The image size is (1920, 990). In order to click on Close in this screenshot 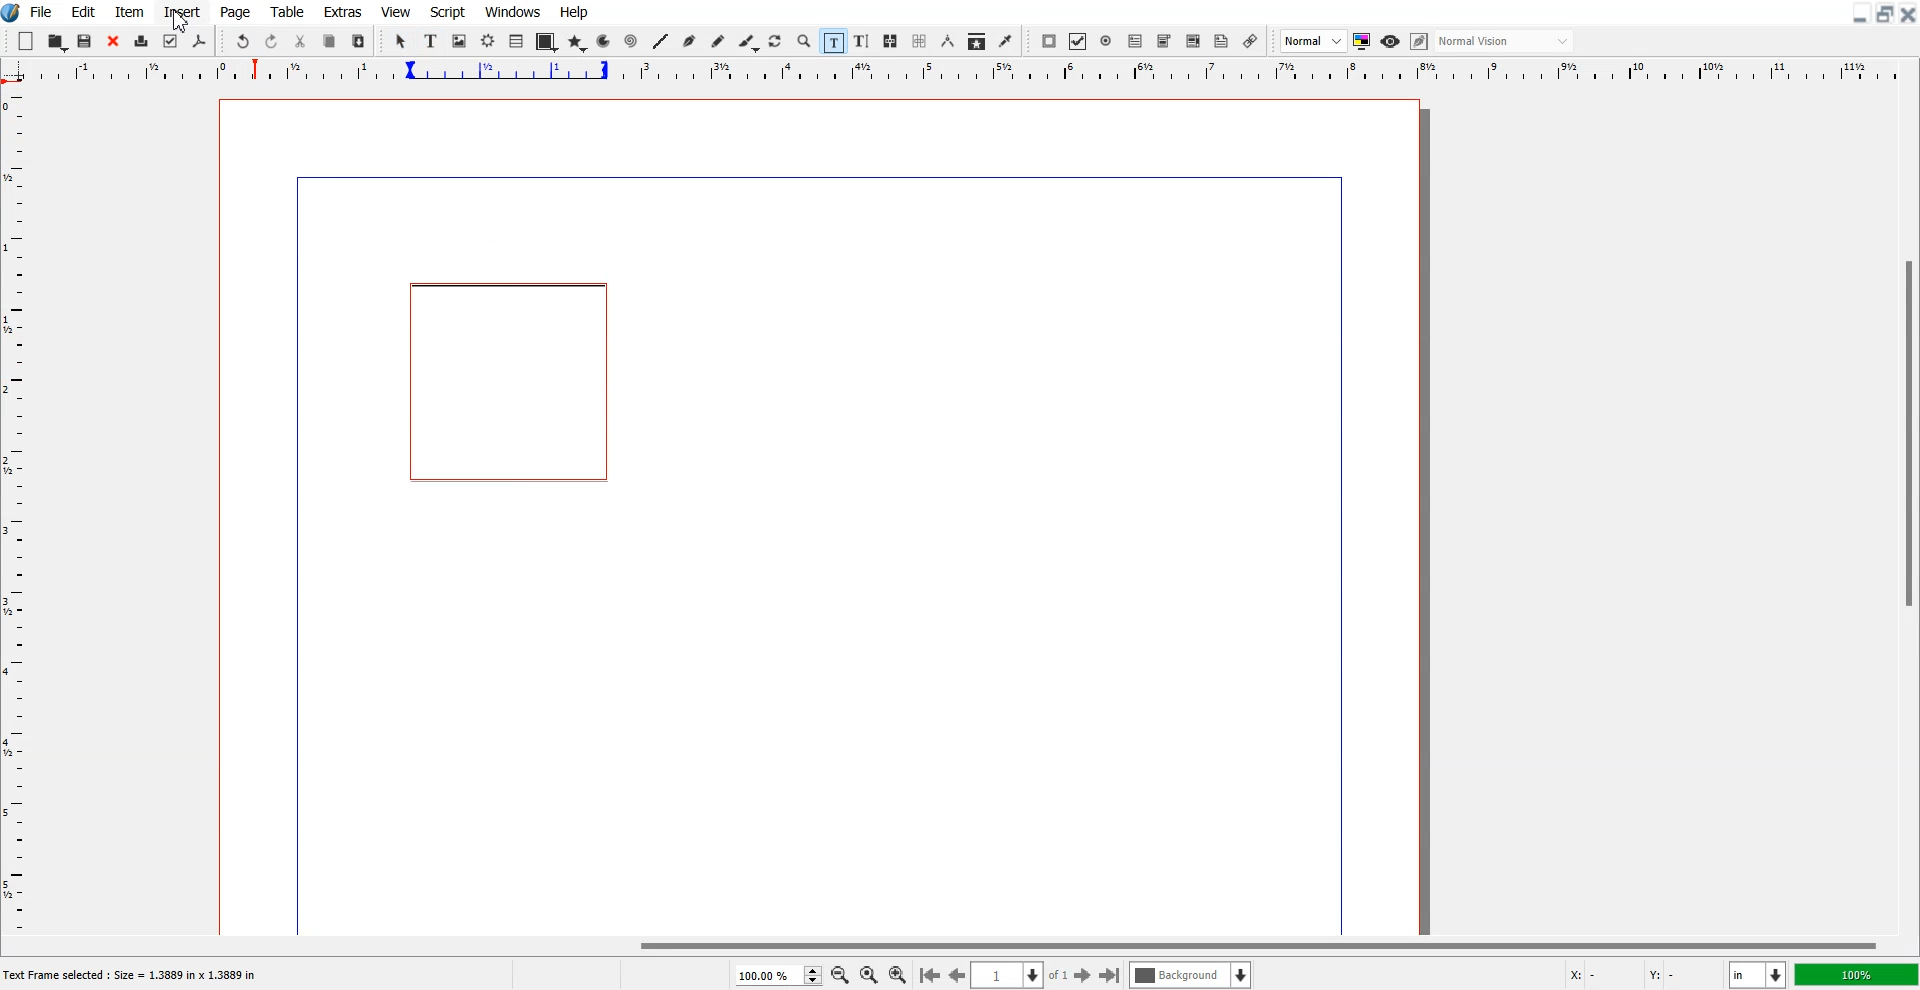, I will do `click(1908, 13)`.